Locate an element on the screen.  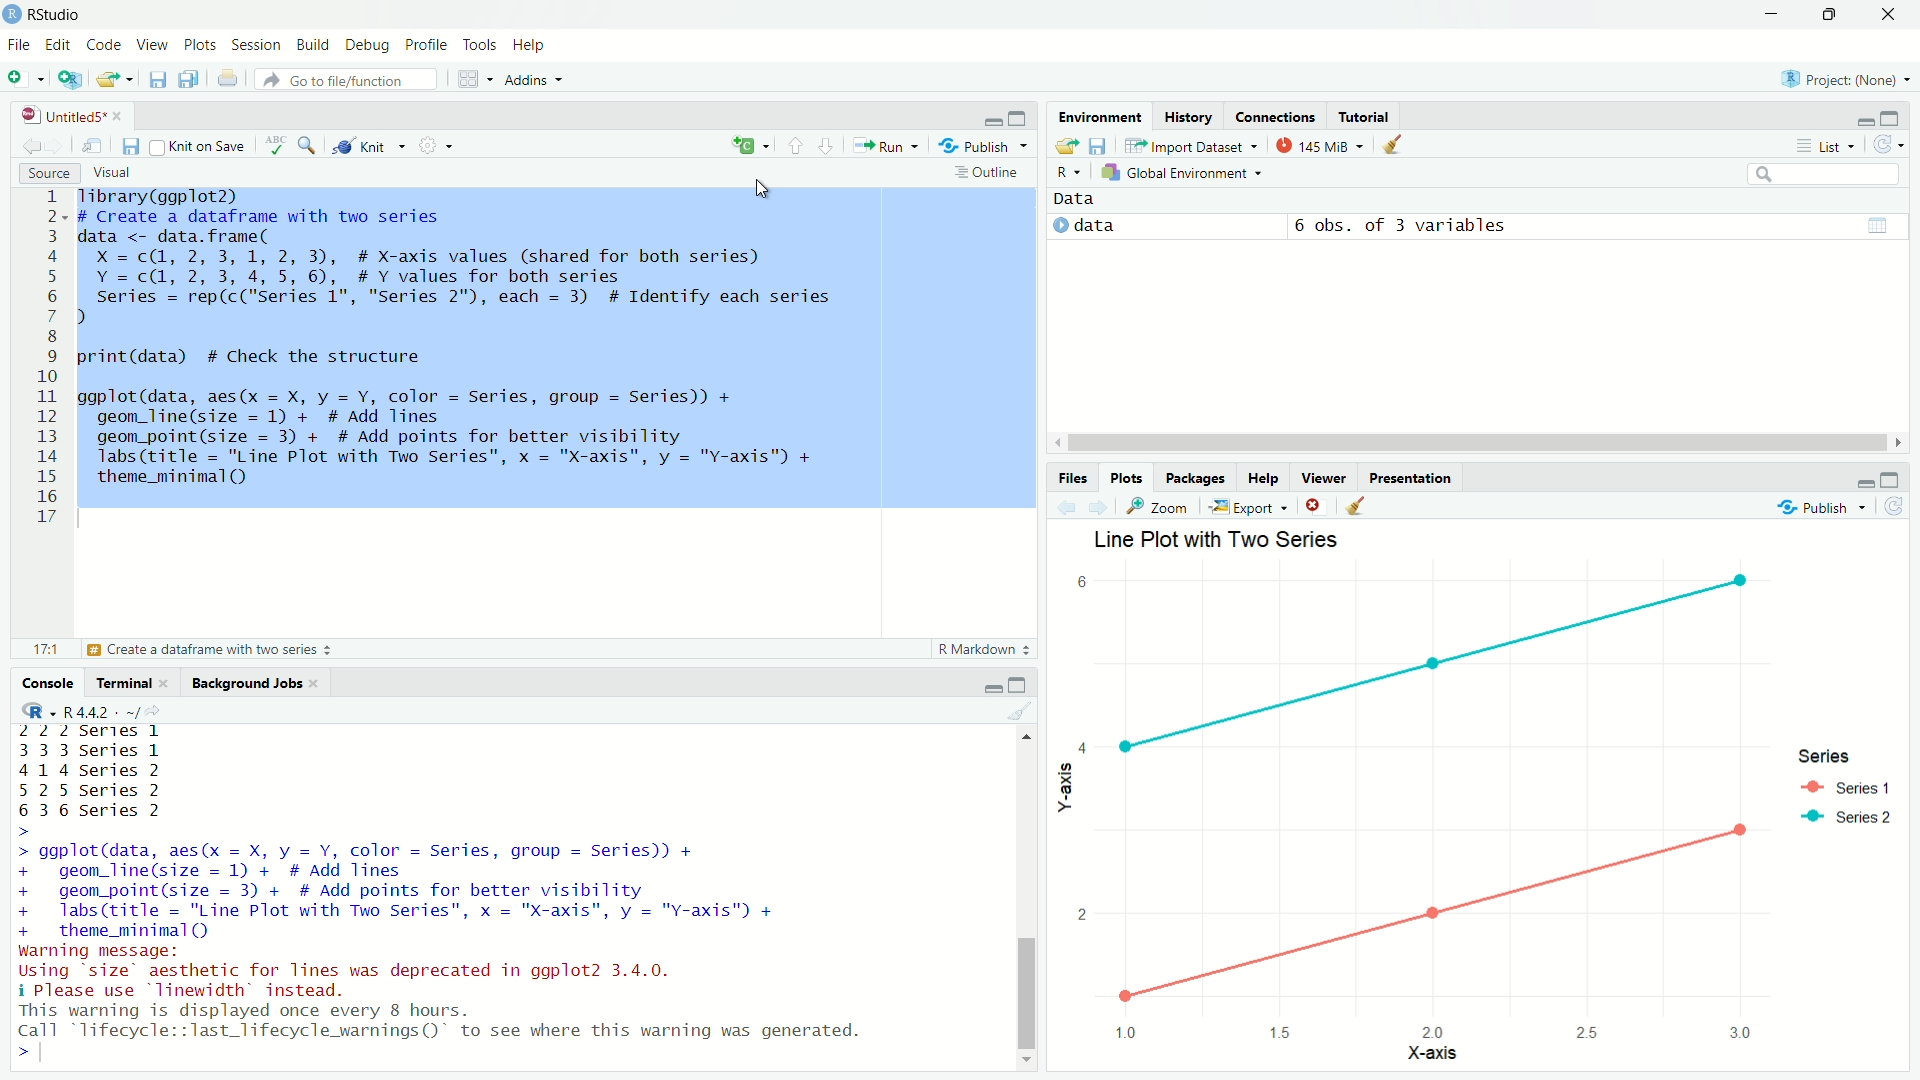
Pacakges is located at coordinates (1193, 477).